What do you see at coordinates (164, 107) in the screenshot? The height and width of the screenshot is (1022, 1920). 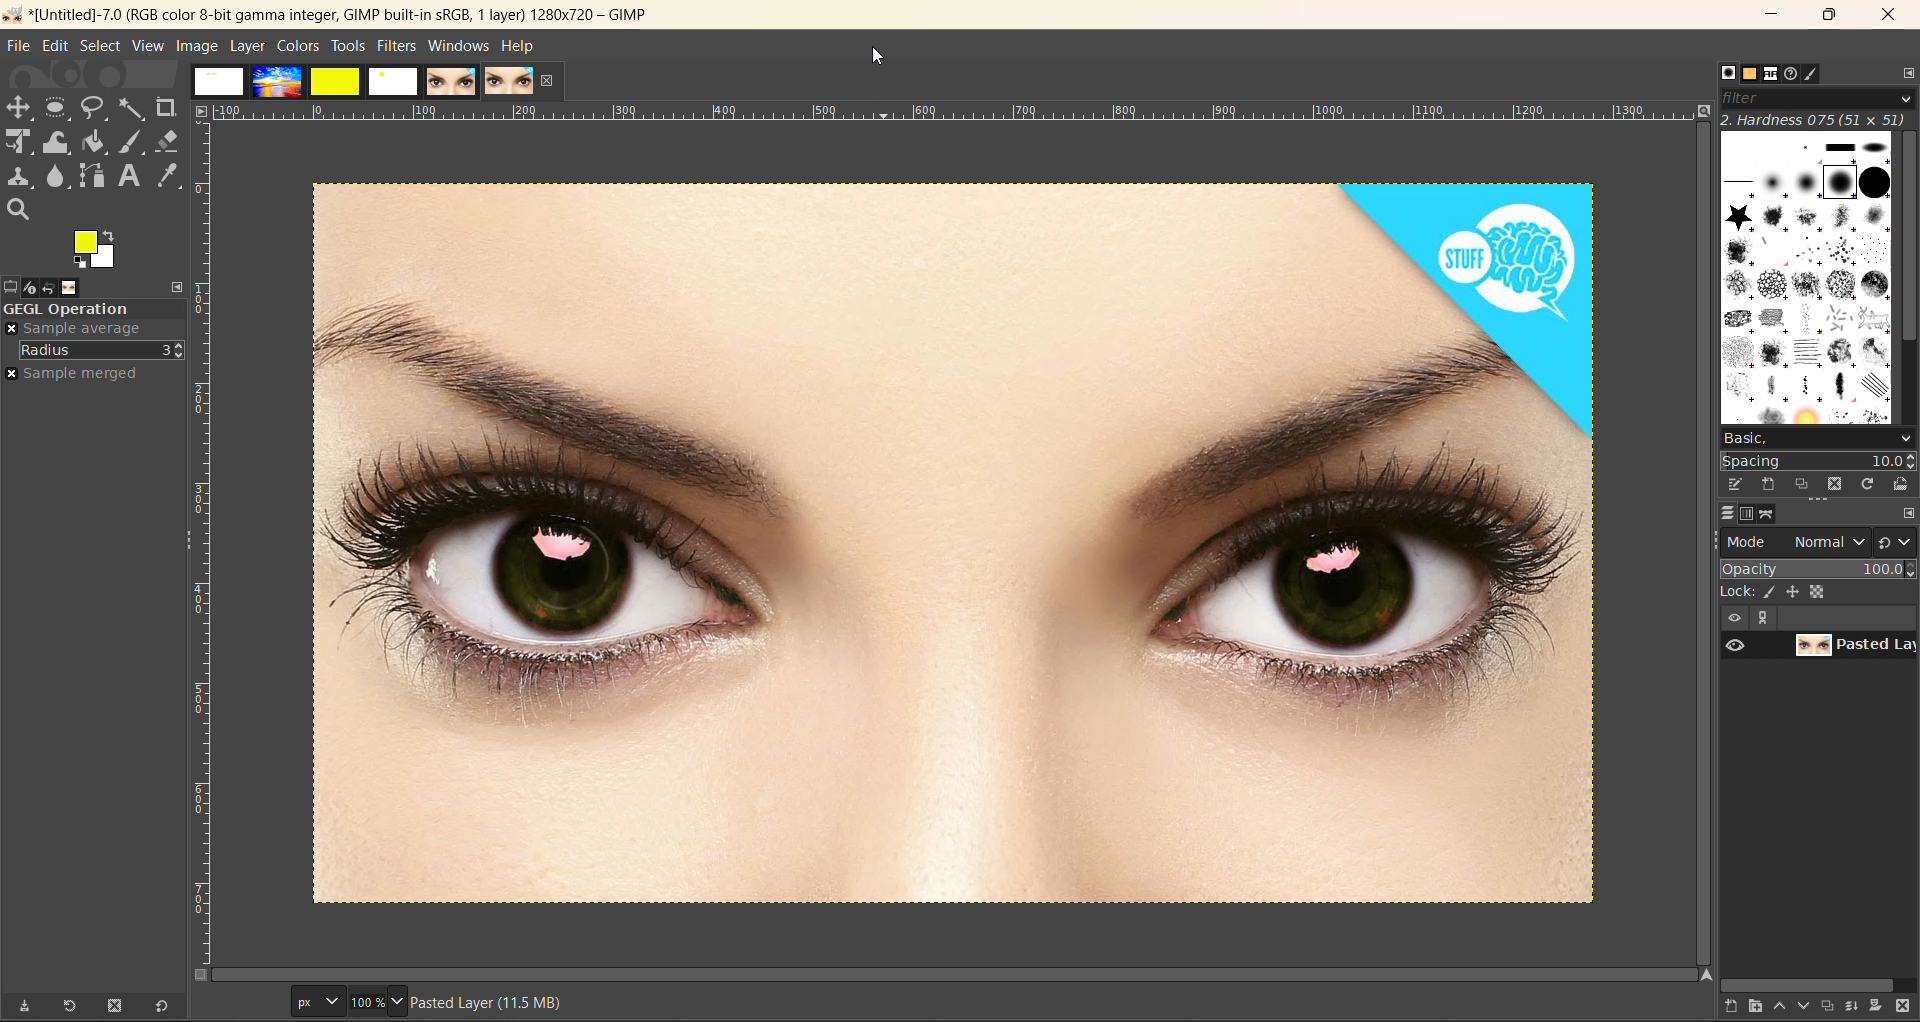 I see `crope` at bounding box center [164, 107].